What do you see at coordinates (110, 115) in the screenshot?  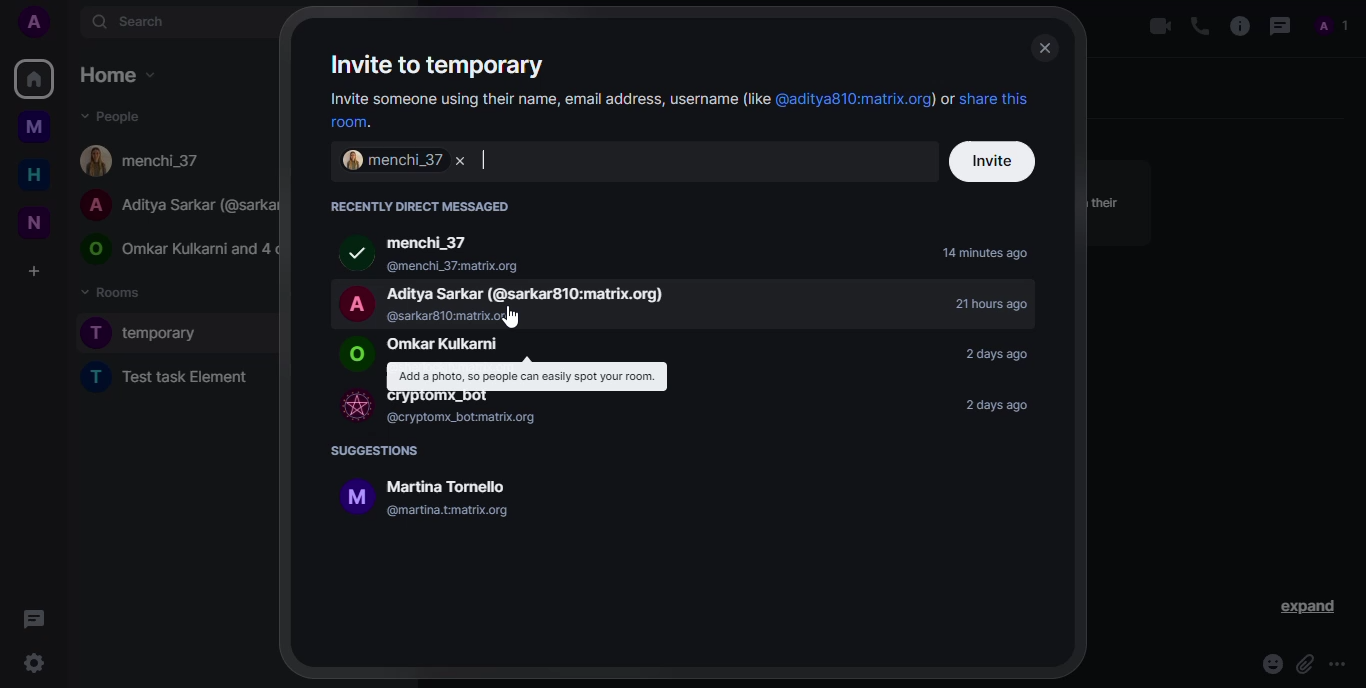 I see `people` at bounding box center [110, 115].